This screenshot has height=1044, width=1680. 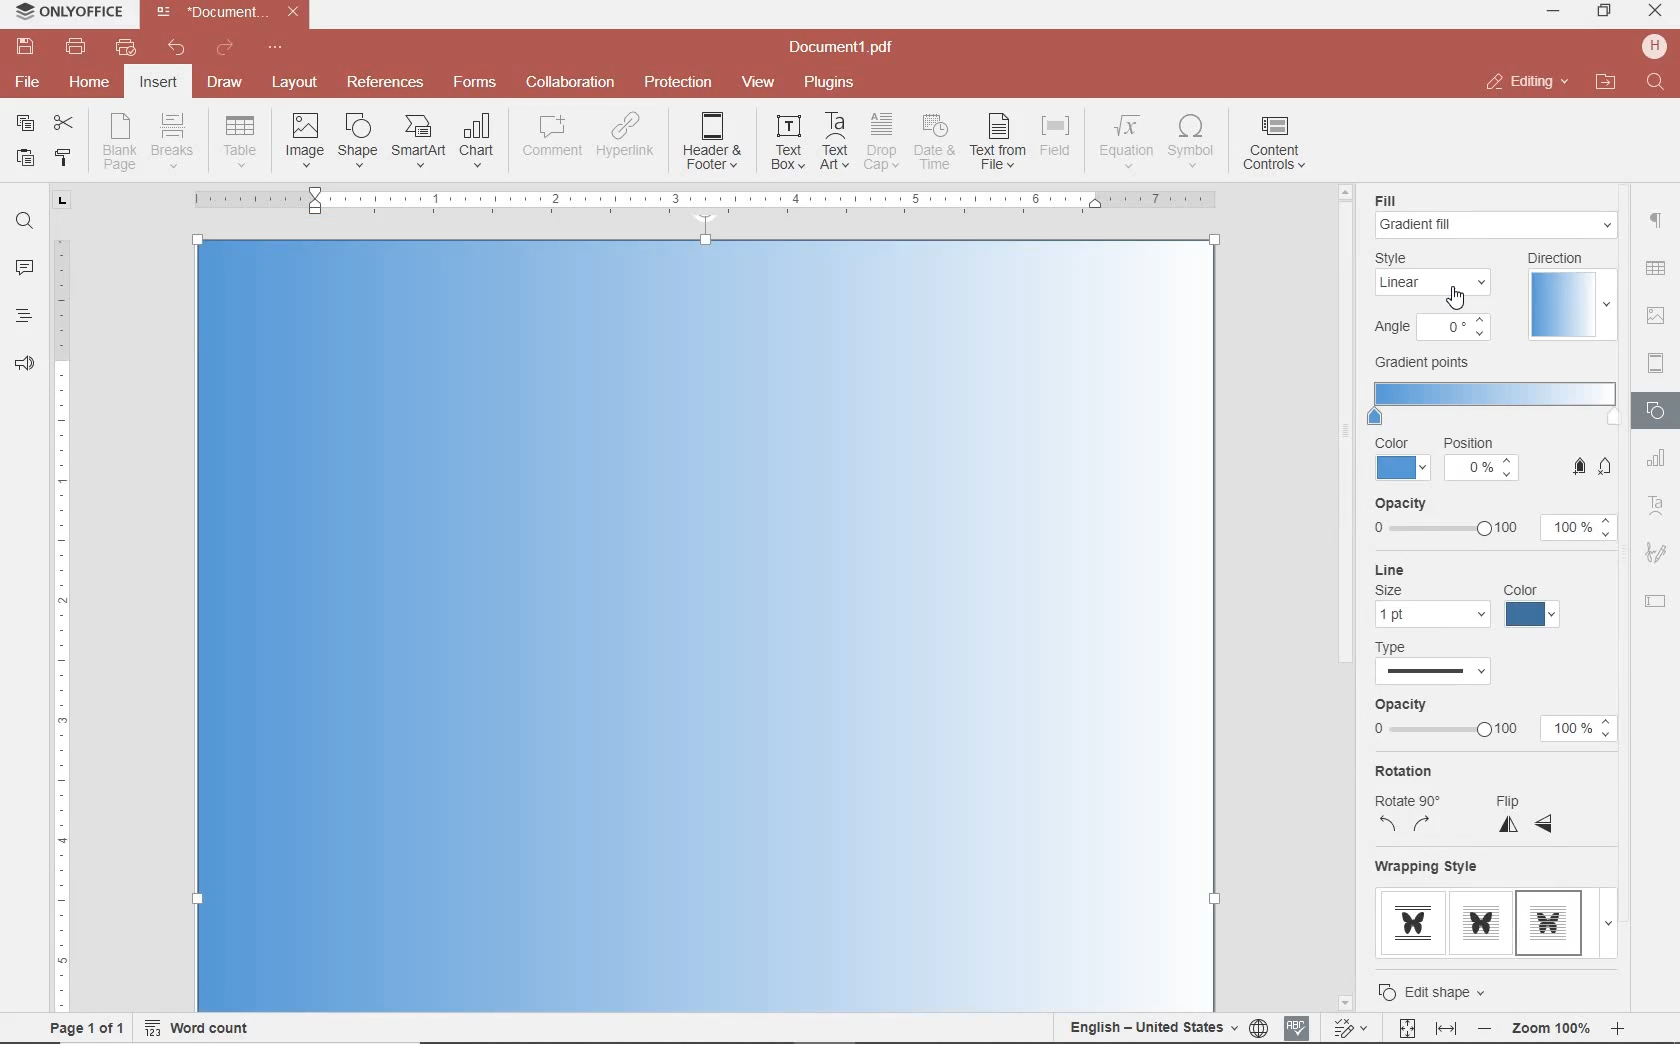 What do you see at coordinates (275, 48) in the screenshot?
I see `customize quick access toolbar` at bounding box center [275, 48].